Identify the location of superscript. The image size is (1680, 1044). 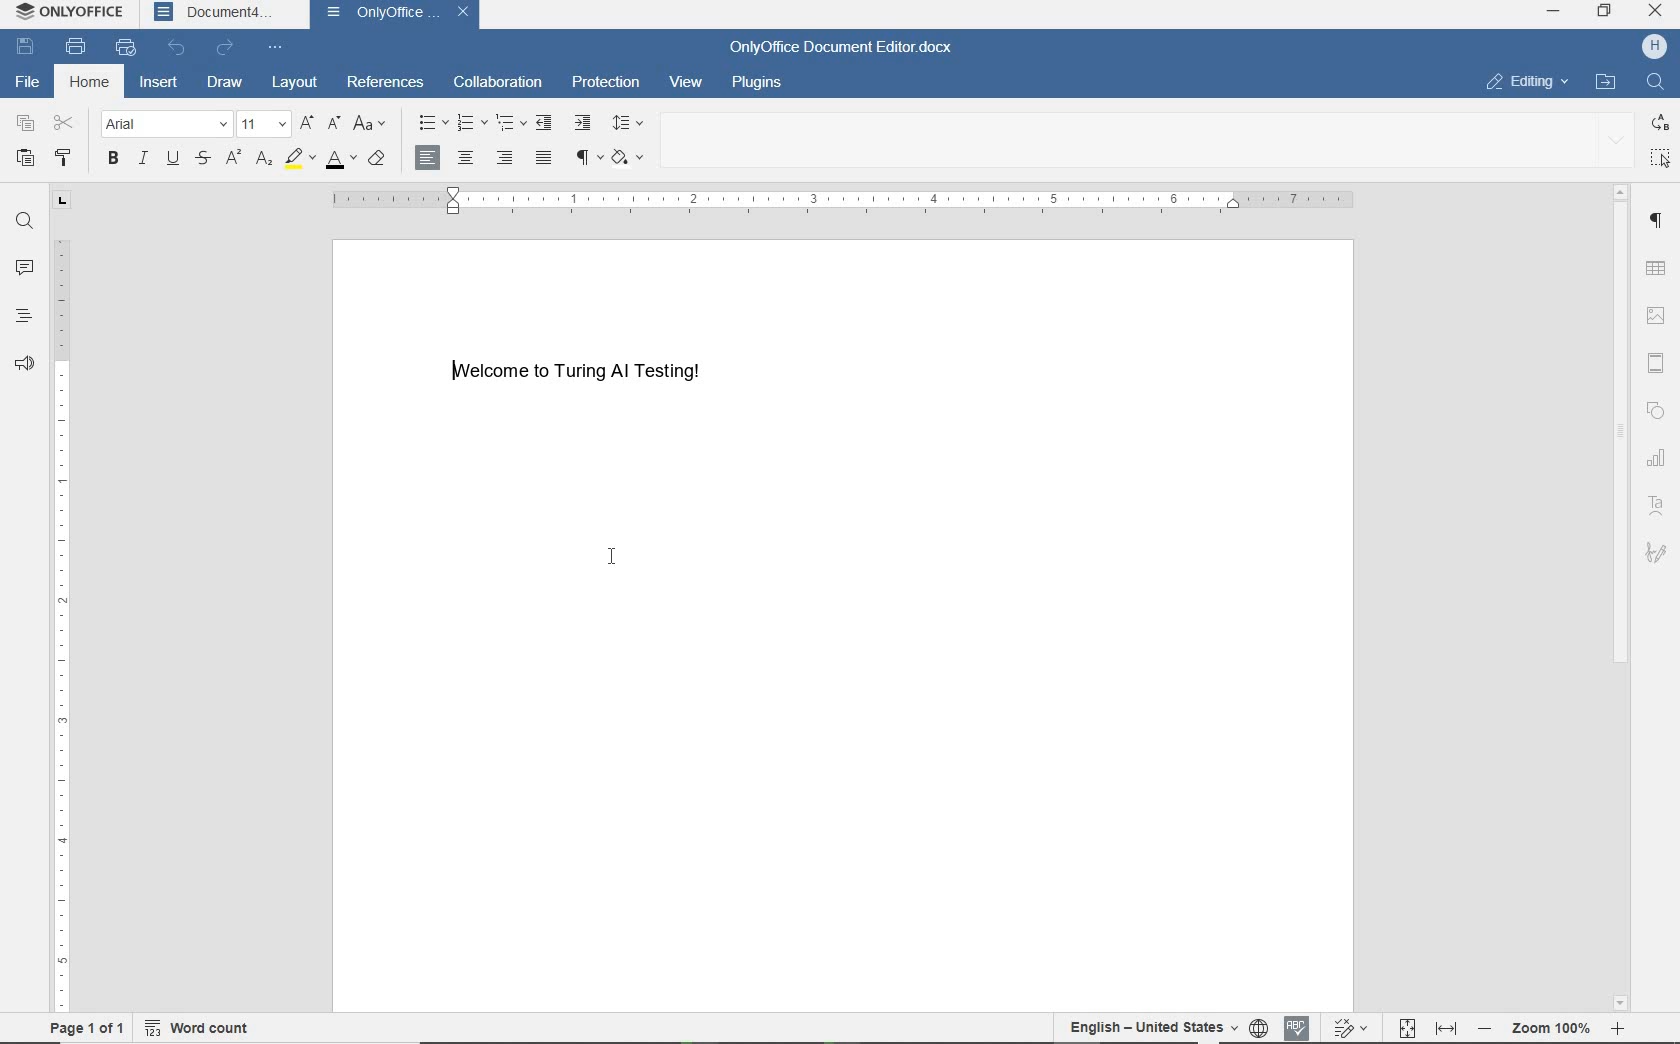
(231, 158).